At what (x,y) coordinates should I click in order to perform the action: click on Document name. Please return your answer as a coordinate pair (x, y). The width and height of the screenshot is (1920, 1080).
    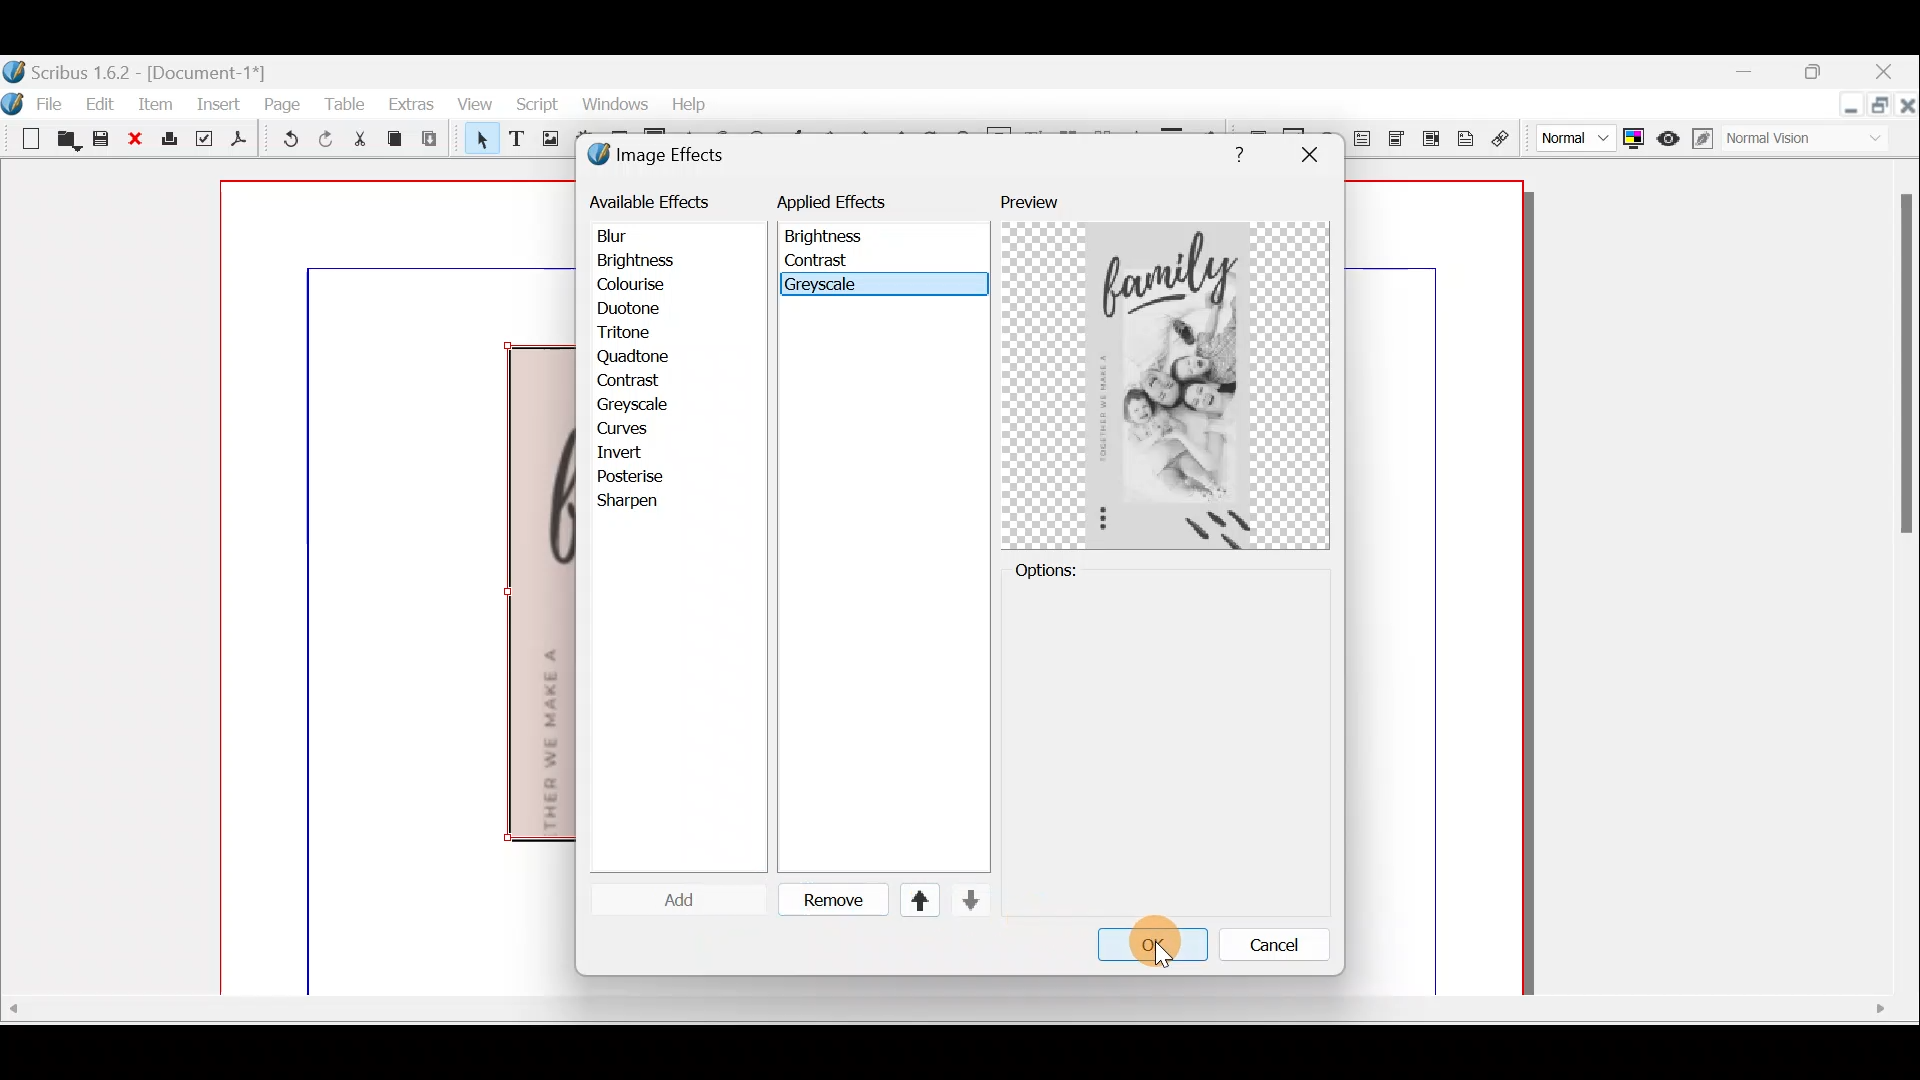
    Looking at the image, I should click on (145, 66).